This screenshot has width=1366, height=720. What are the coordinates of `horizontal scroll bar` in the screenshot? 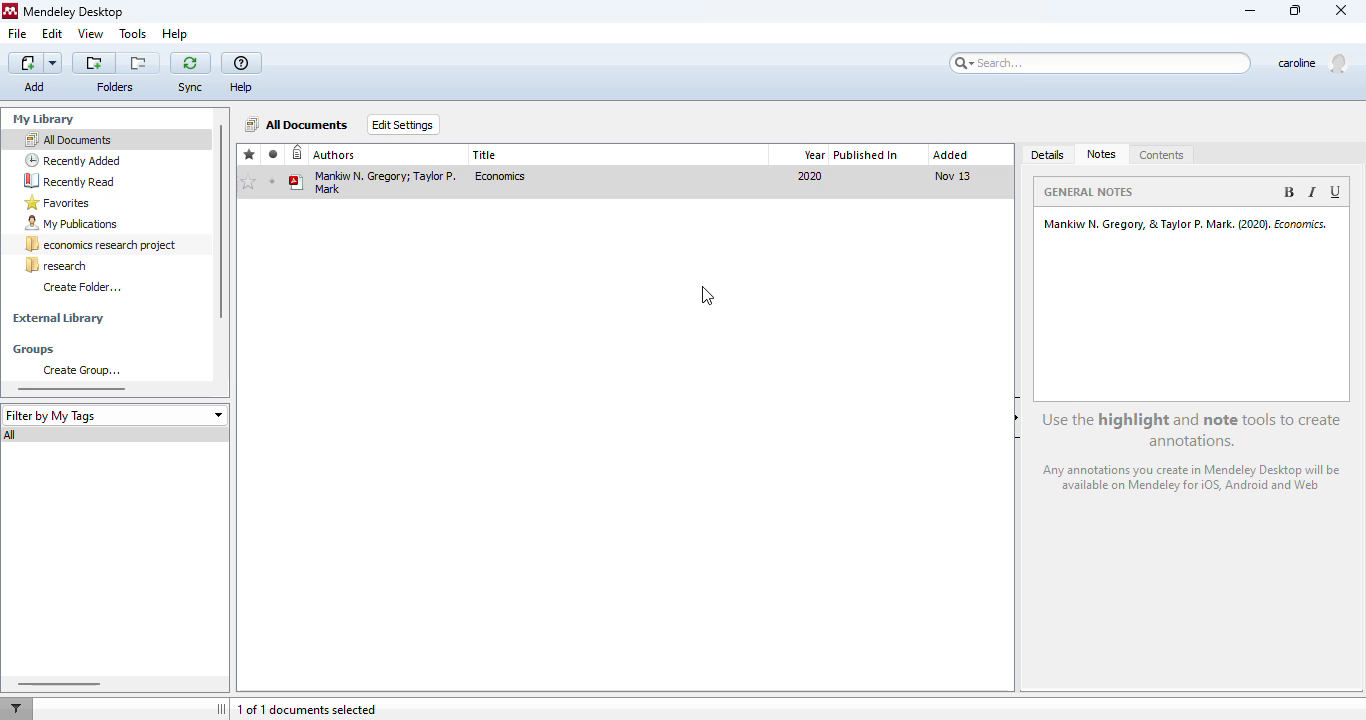 It's located at (72, 388).